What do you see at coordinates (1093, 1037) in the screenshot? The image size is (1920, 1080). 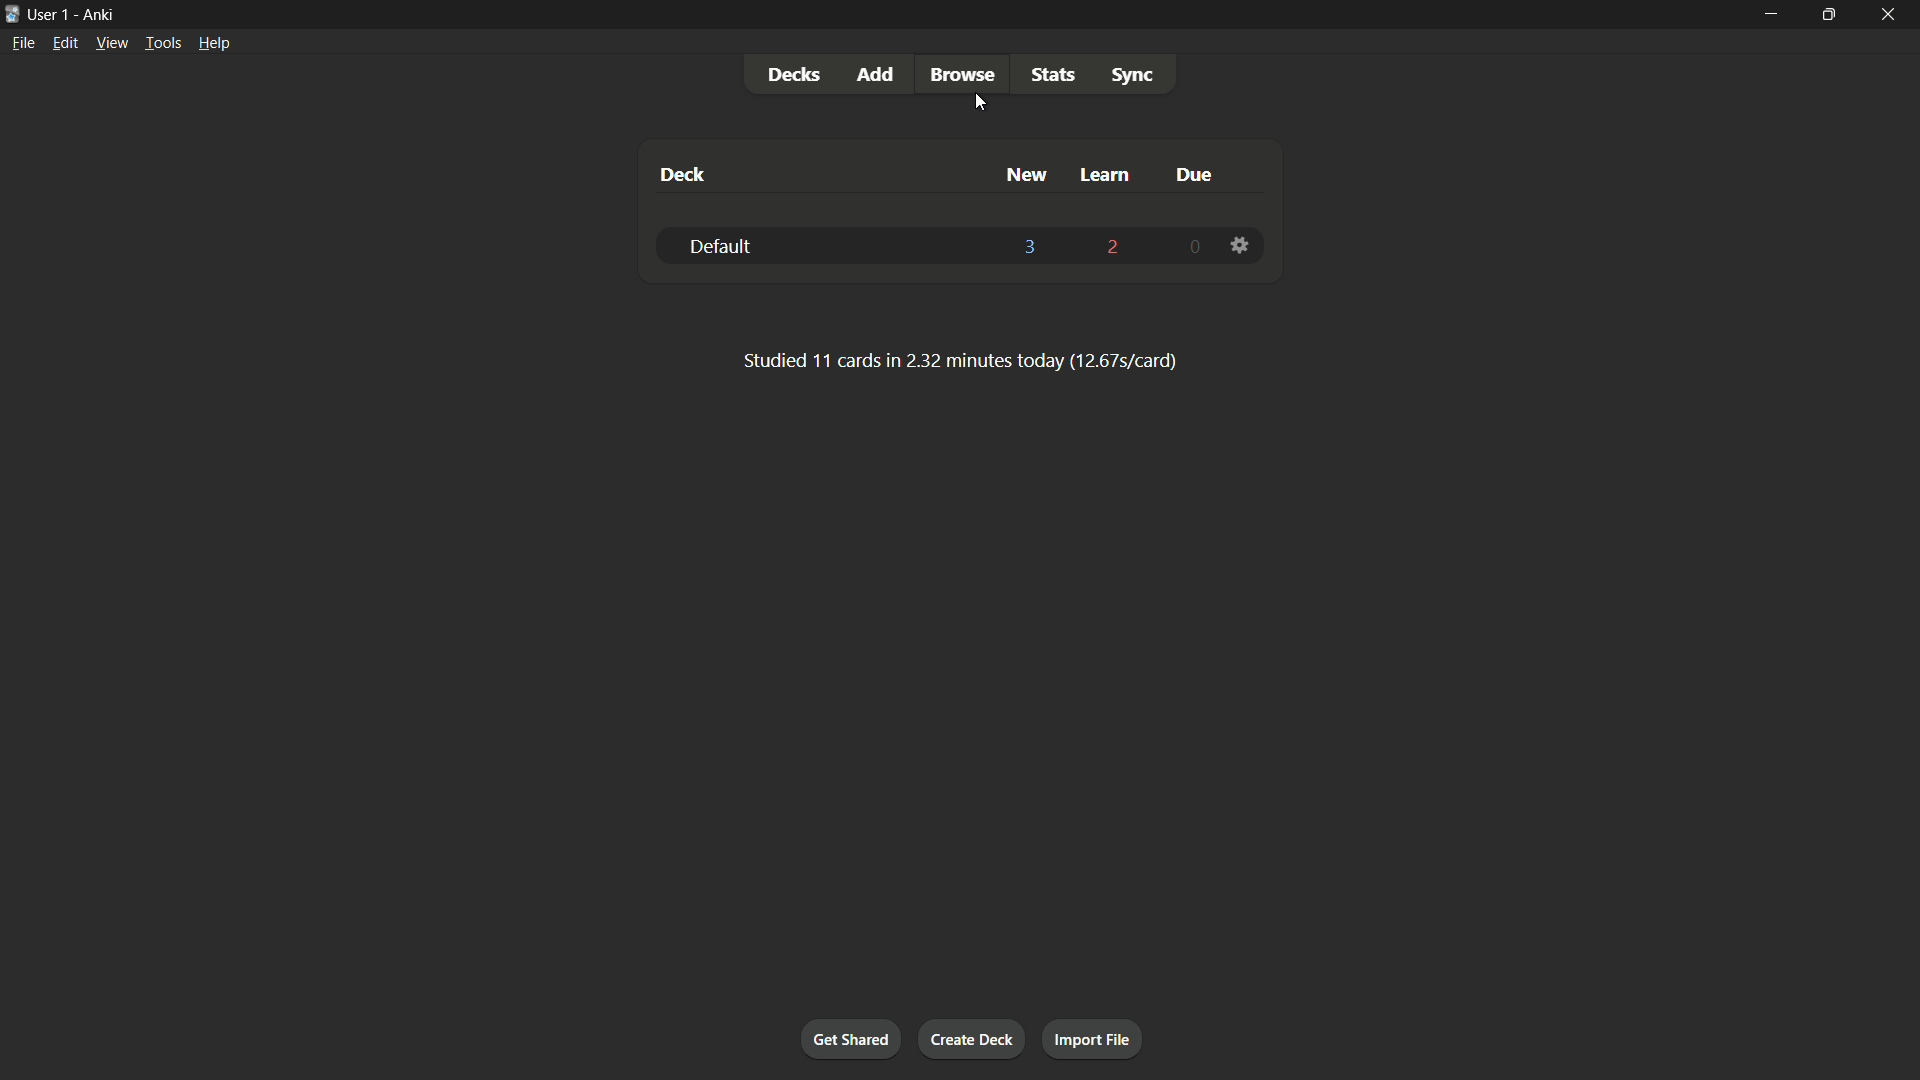 I see `import file` at bounding box center [1093, 1037].